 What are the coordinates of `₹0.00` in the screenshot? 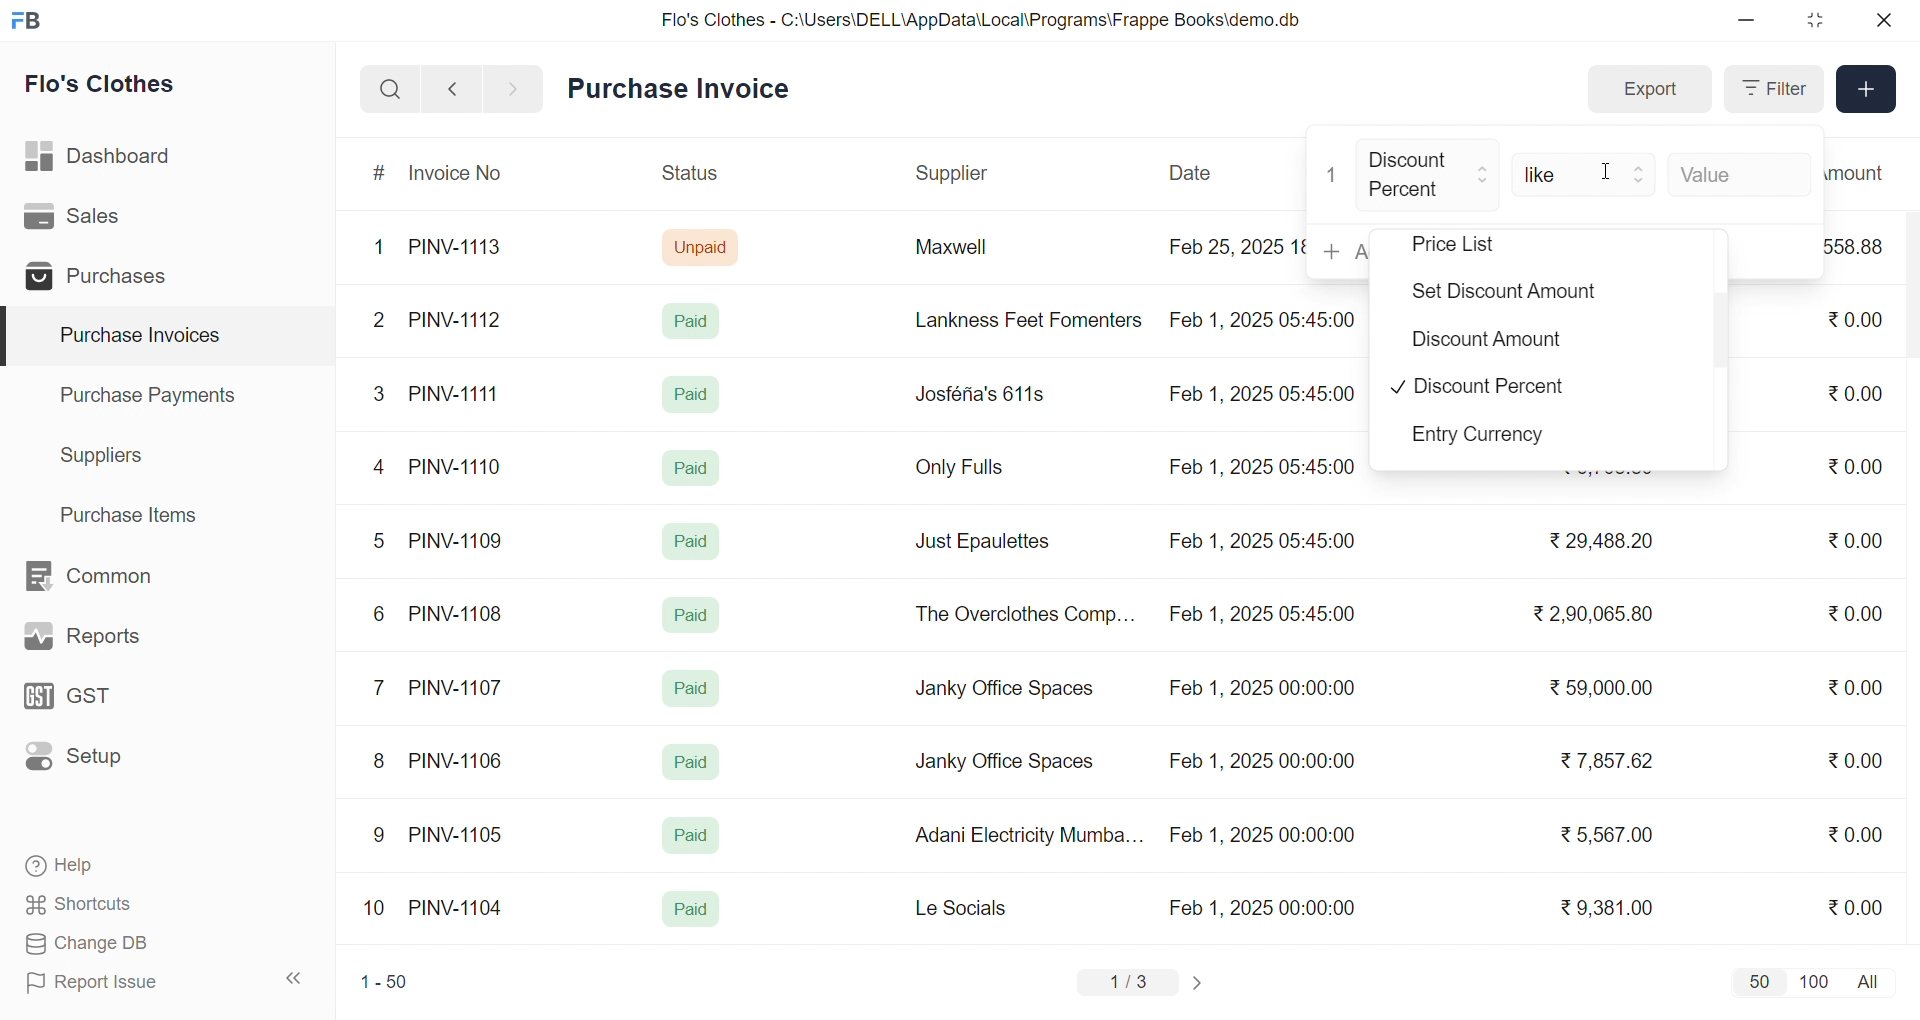 It's located at (1854, 616).